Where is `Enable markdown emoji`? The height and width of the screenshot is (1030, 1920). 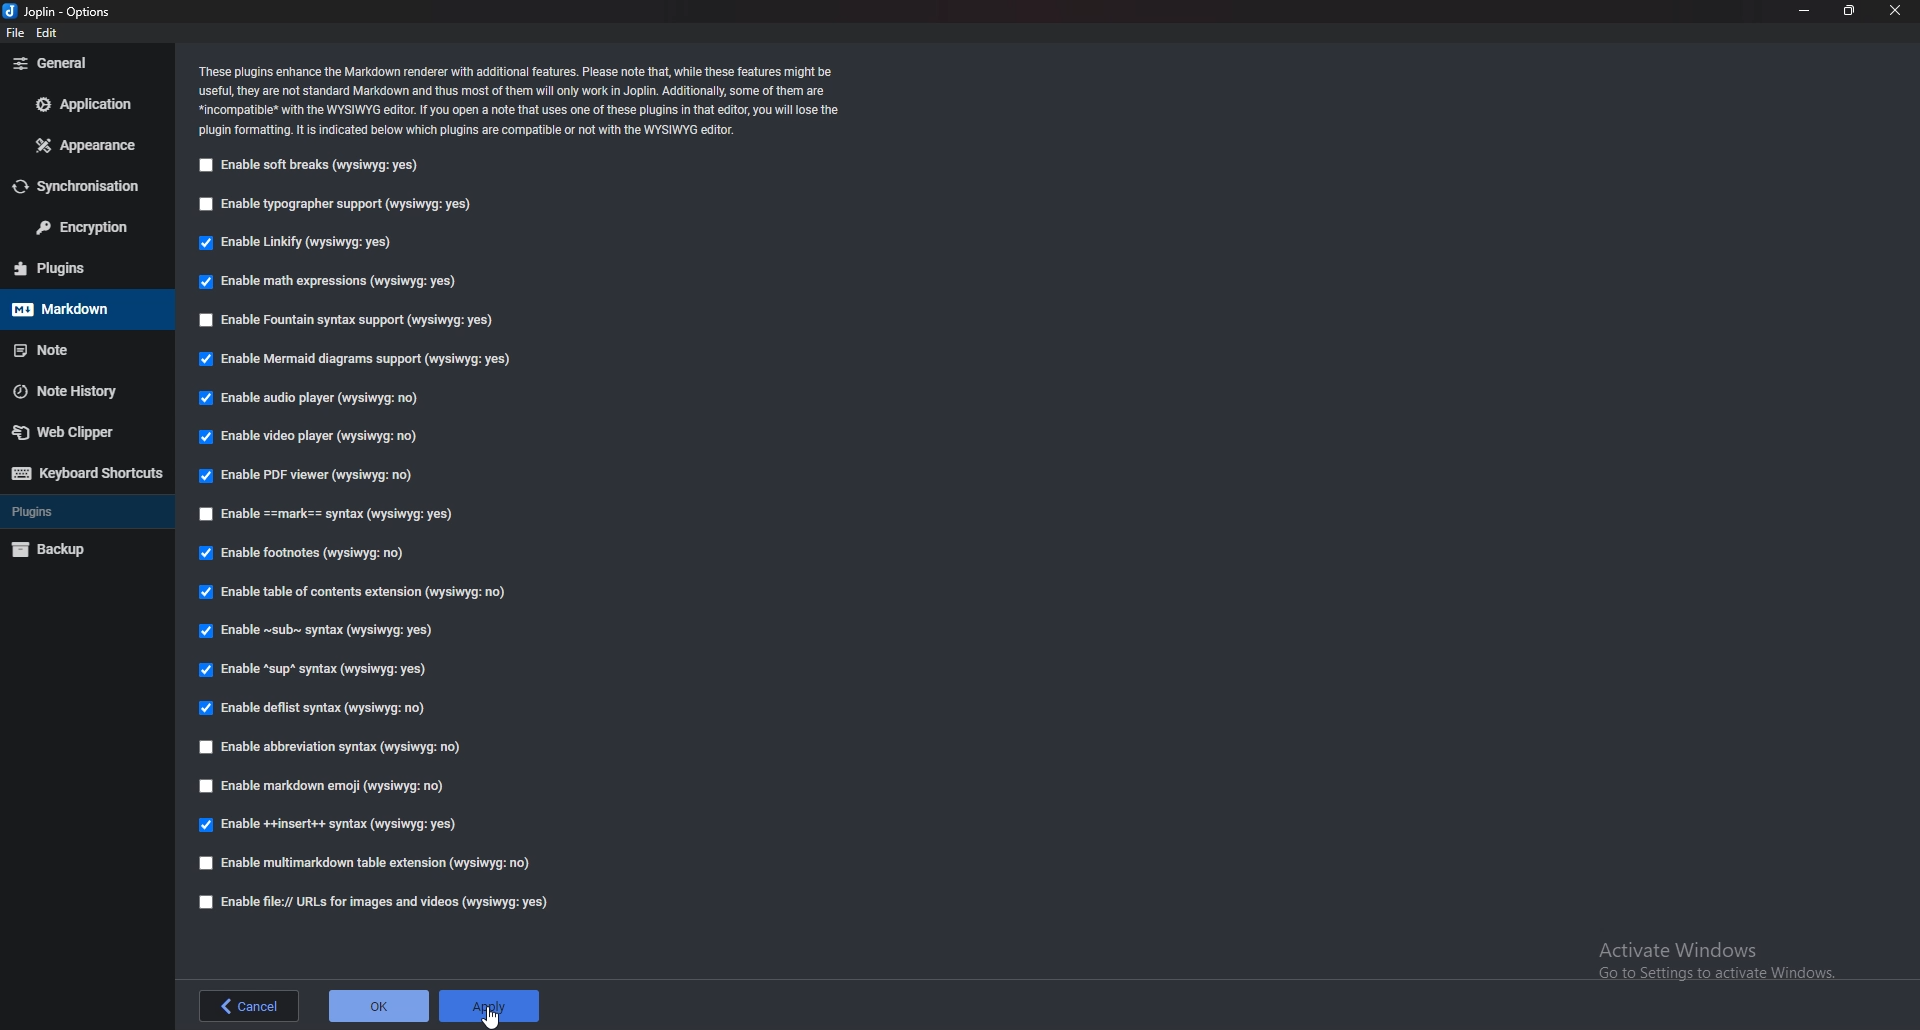
Enable markdown emoji is located at coordinates (325, 786).